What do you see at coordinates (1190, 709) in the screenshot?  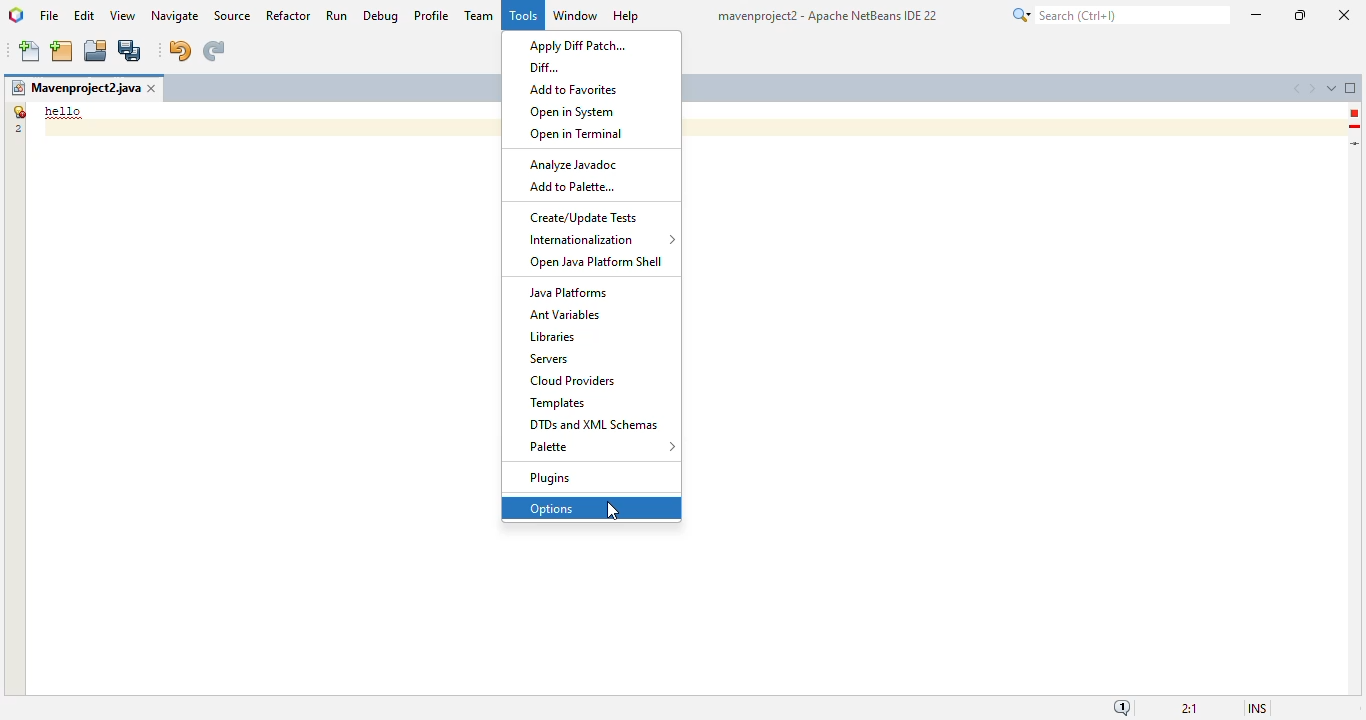 I see `magnification ratio` at bounding box center [1190, 709].